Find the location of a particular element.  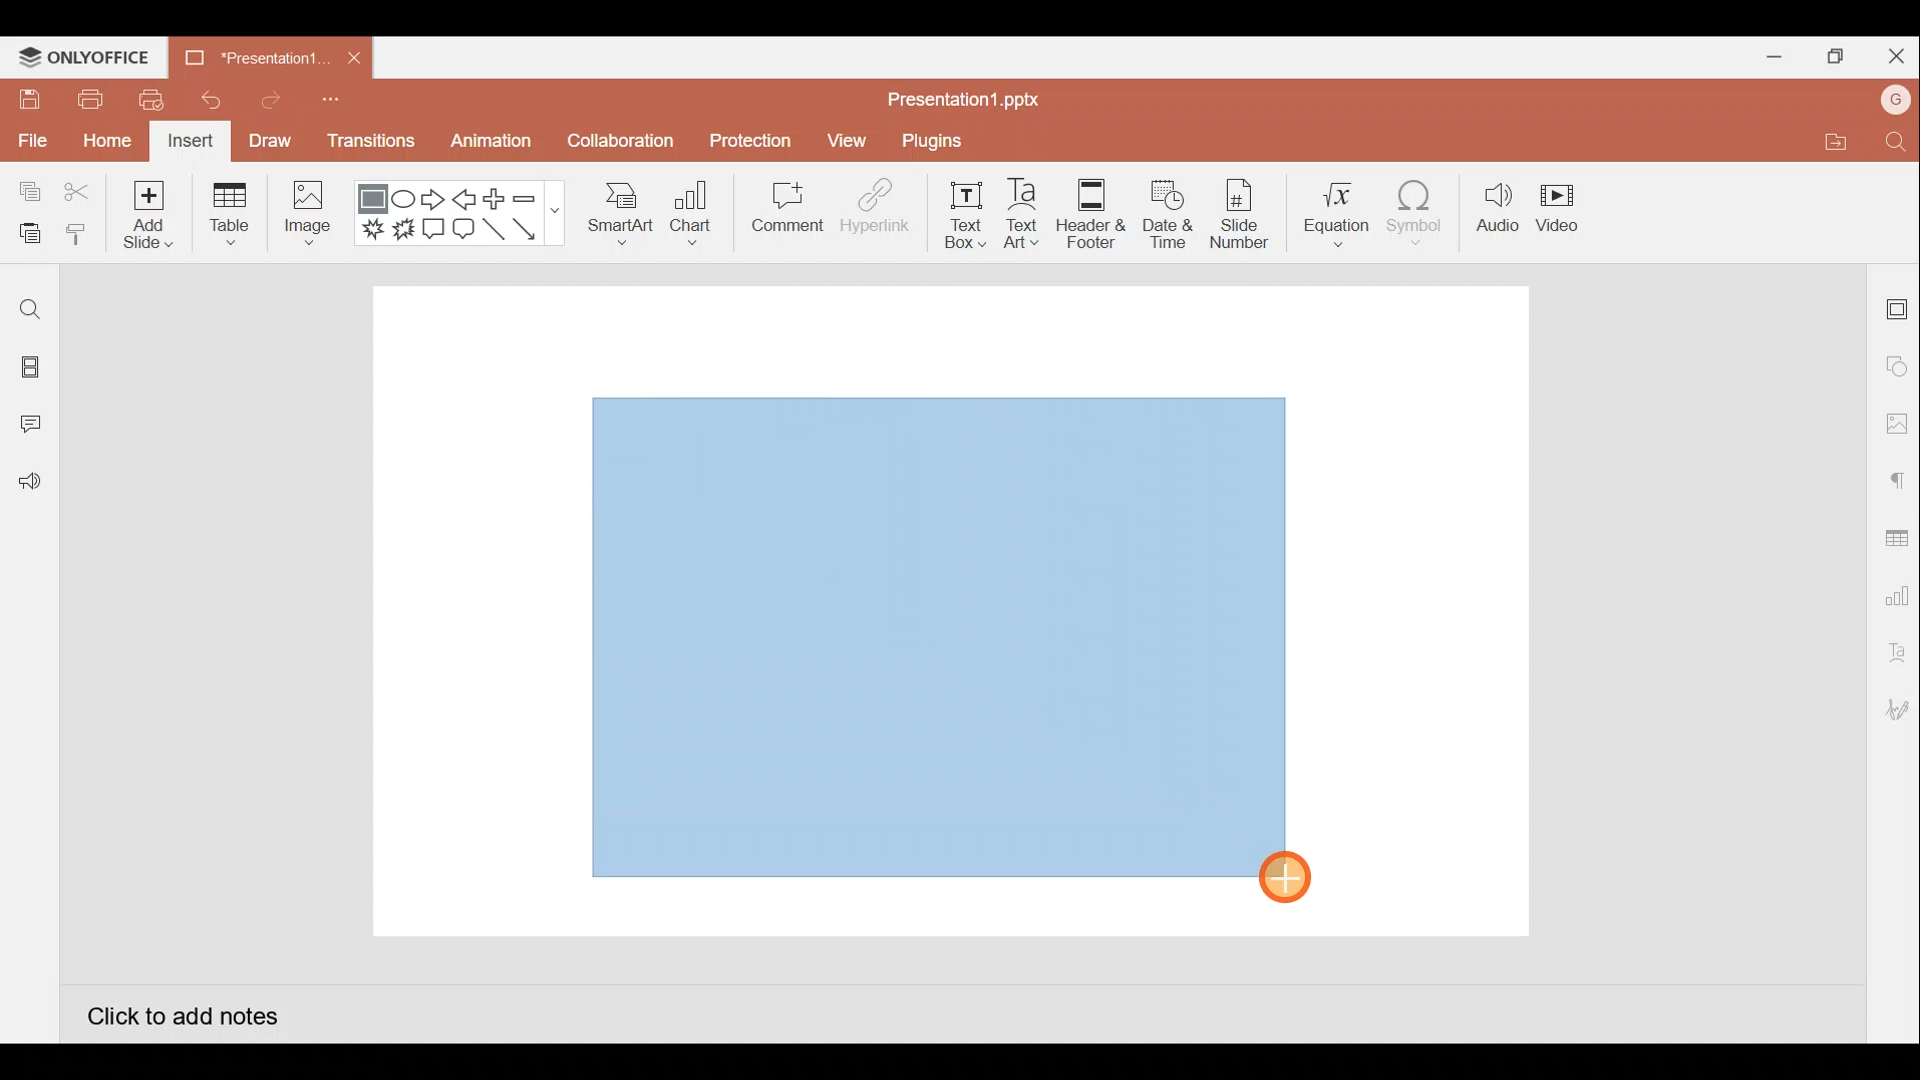

Draw is located at coordinates (269, 140).